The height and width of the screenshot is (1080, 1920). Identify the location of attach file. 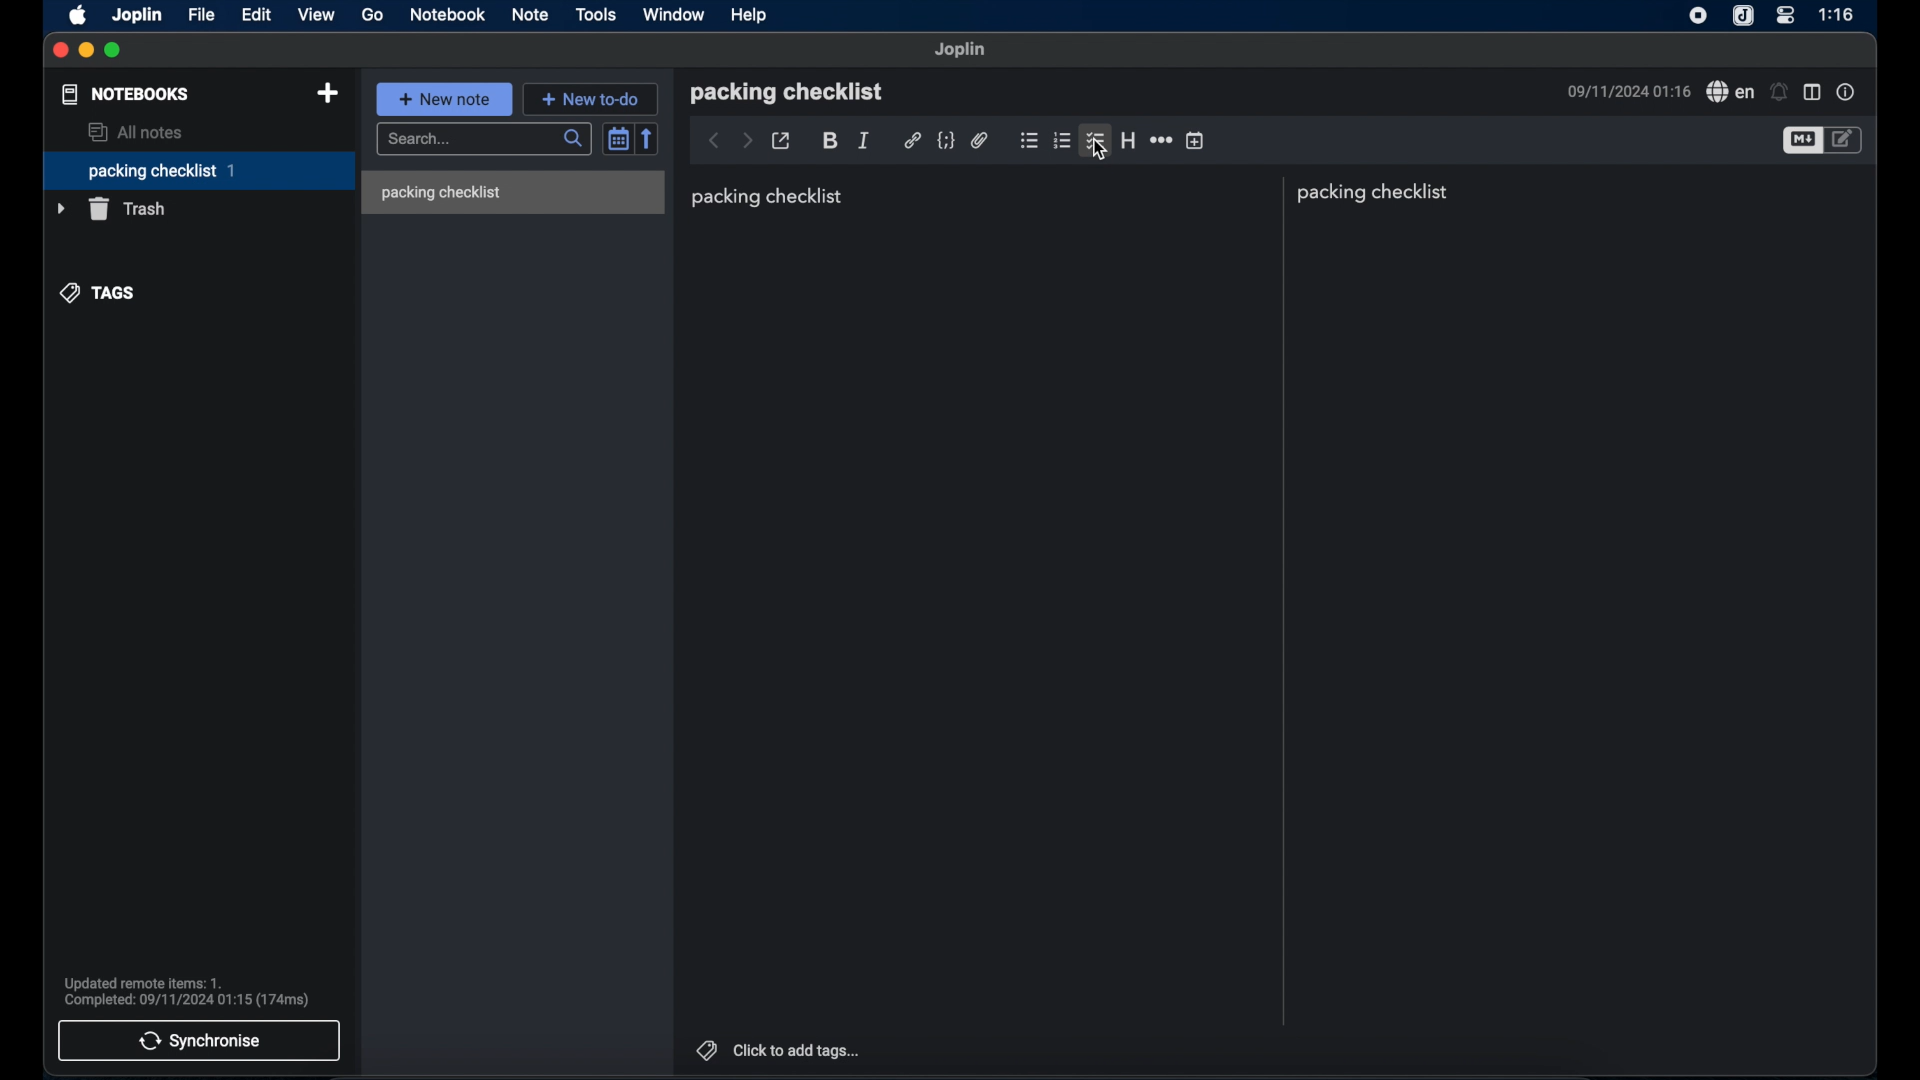
(979, 140).